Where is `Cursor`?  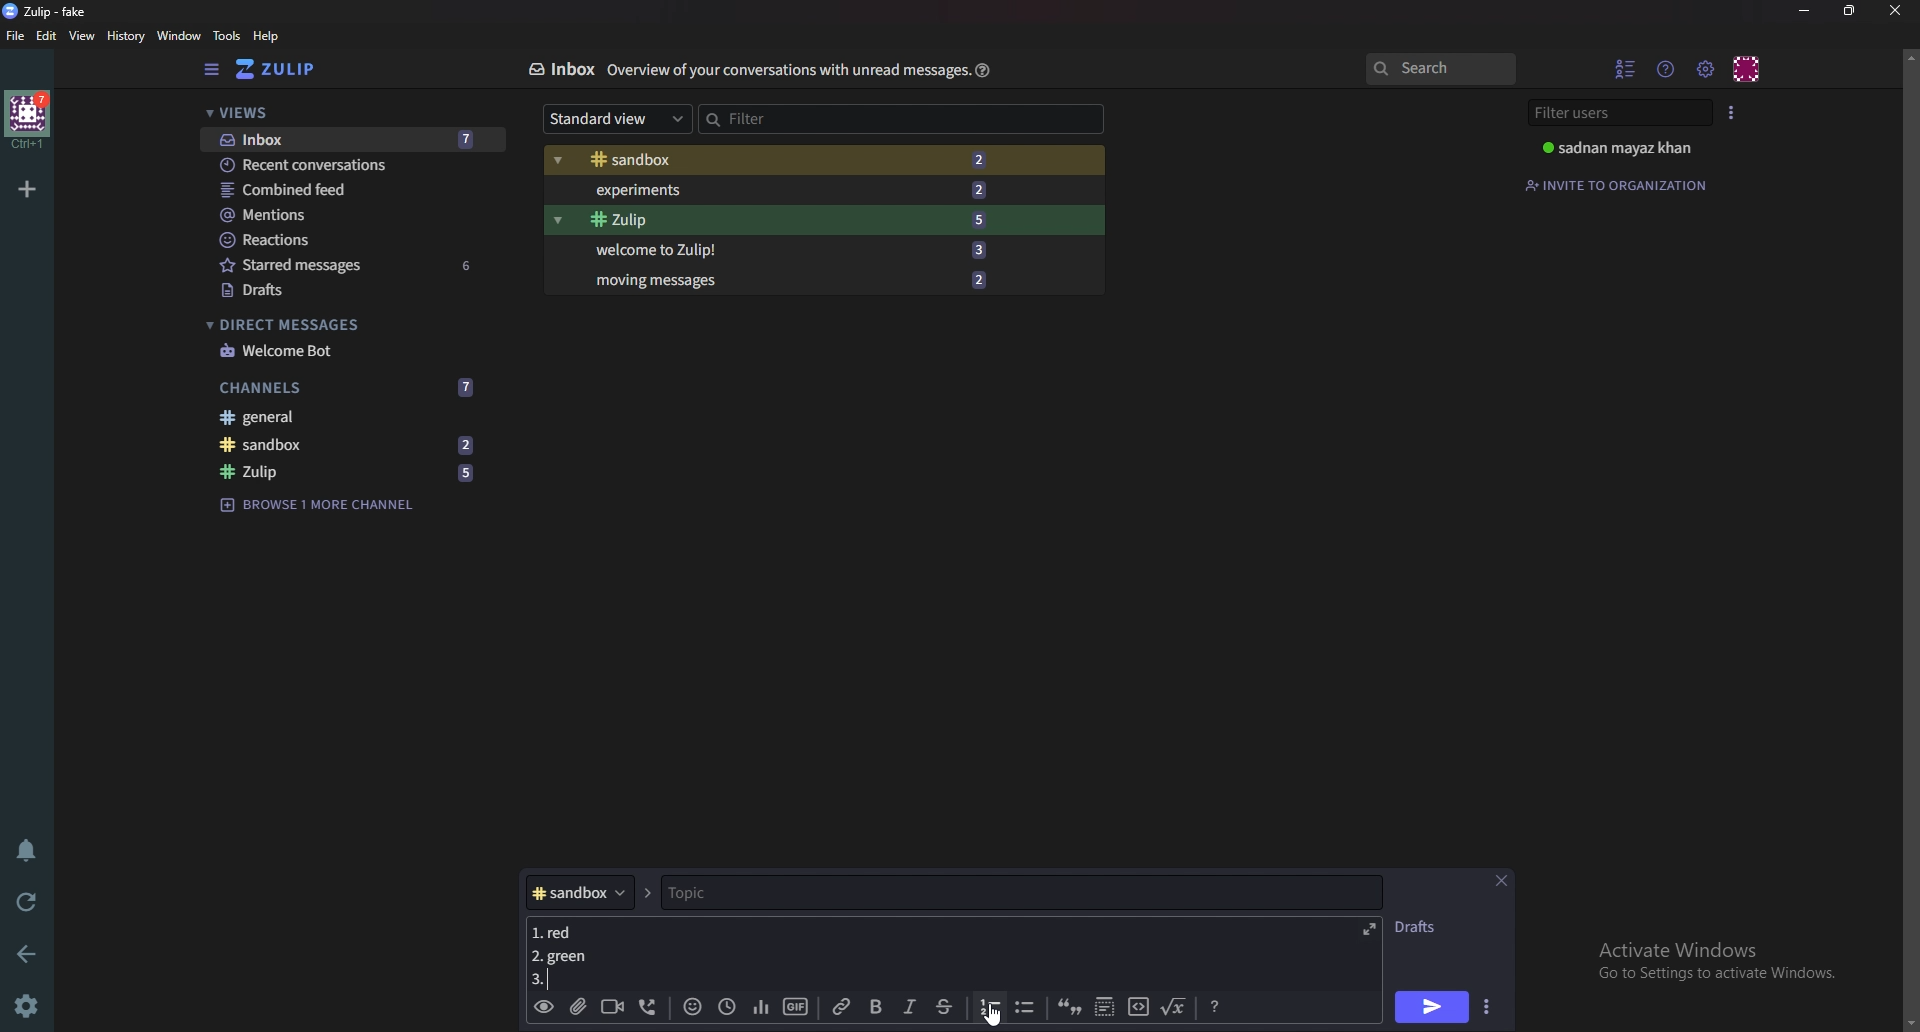 Cursor is located at coordinates (996, 1015).